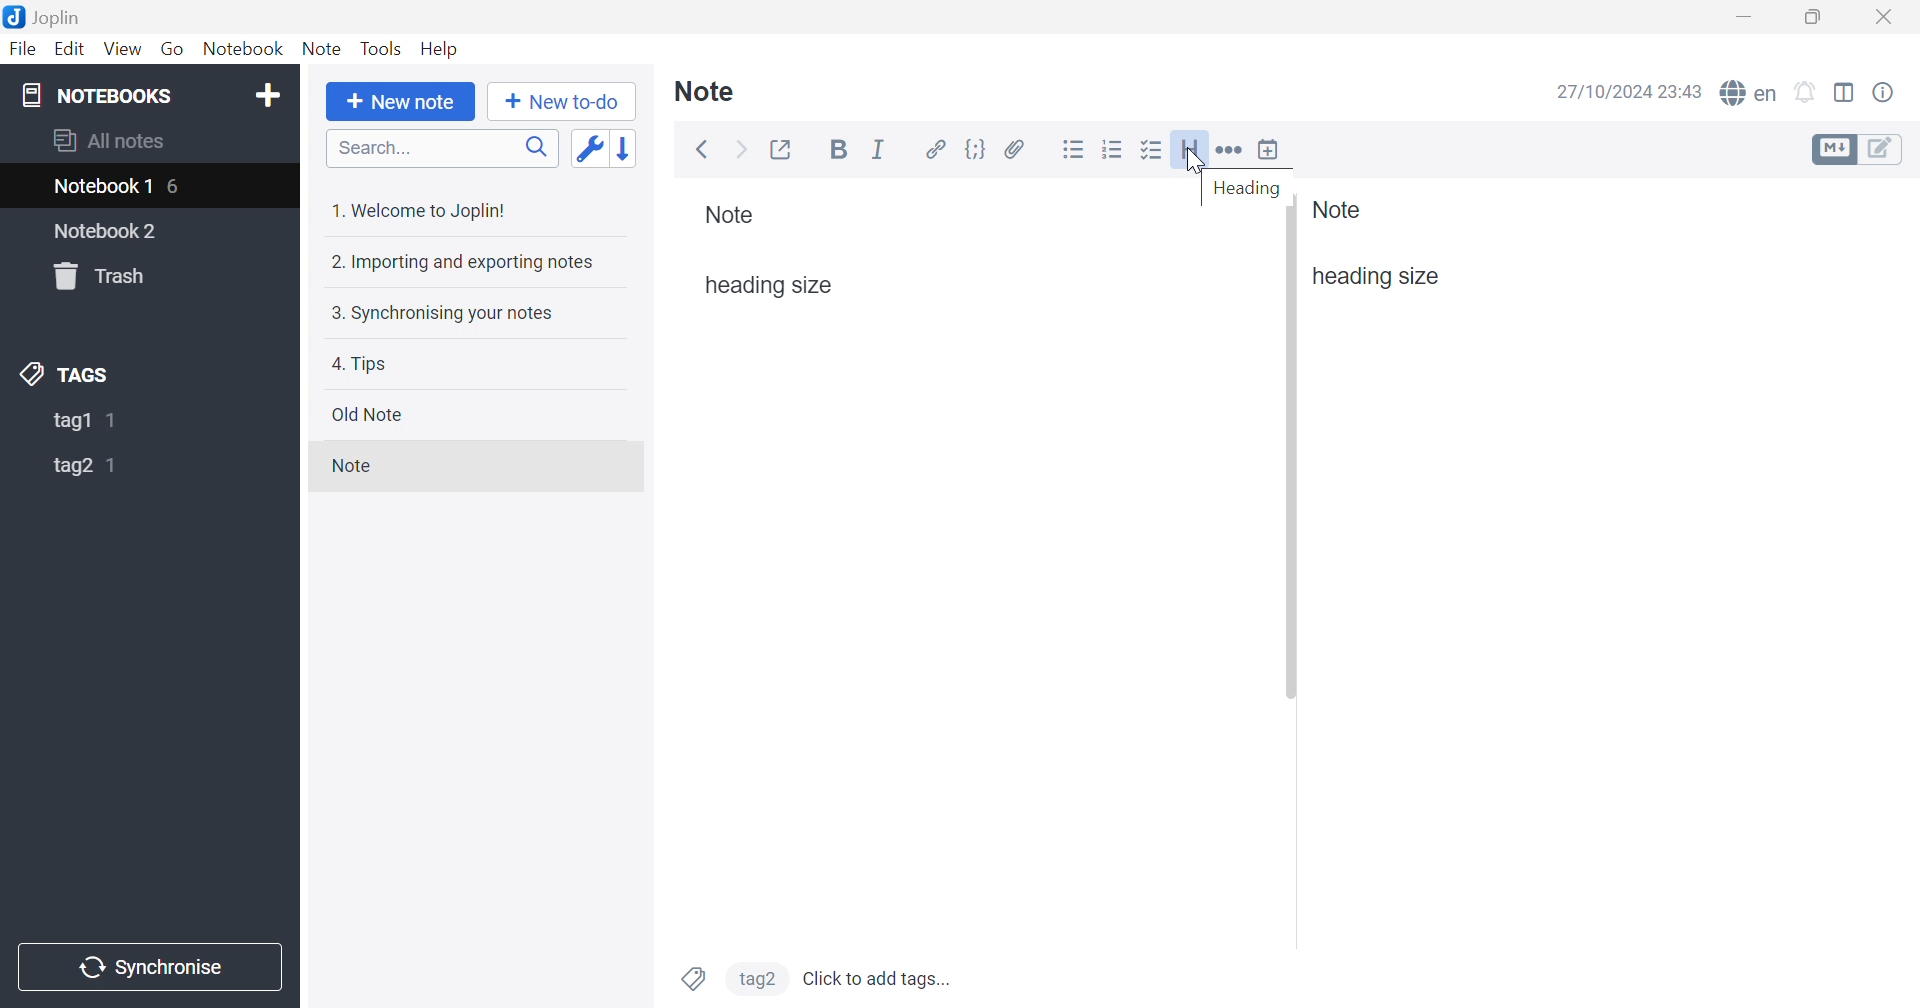 The height and width of the screenshot is (1008, 1920). I want to click on 1. Welcome to Joplin, so click(421, 210).